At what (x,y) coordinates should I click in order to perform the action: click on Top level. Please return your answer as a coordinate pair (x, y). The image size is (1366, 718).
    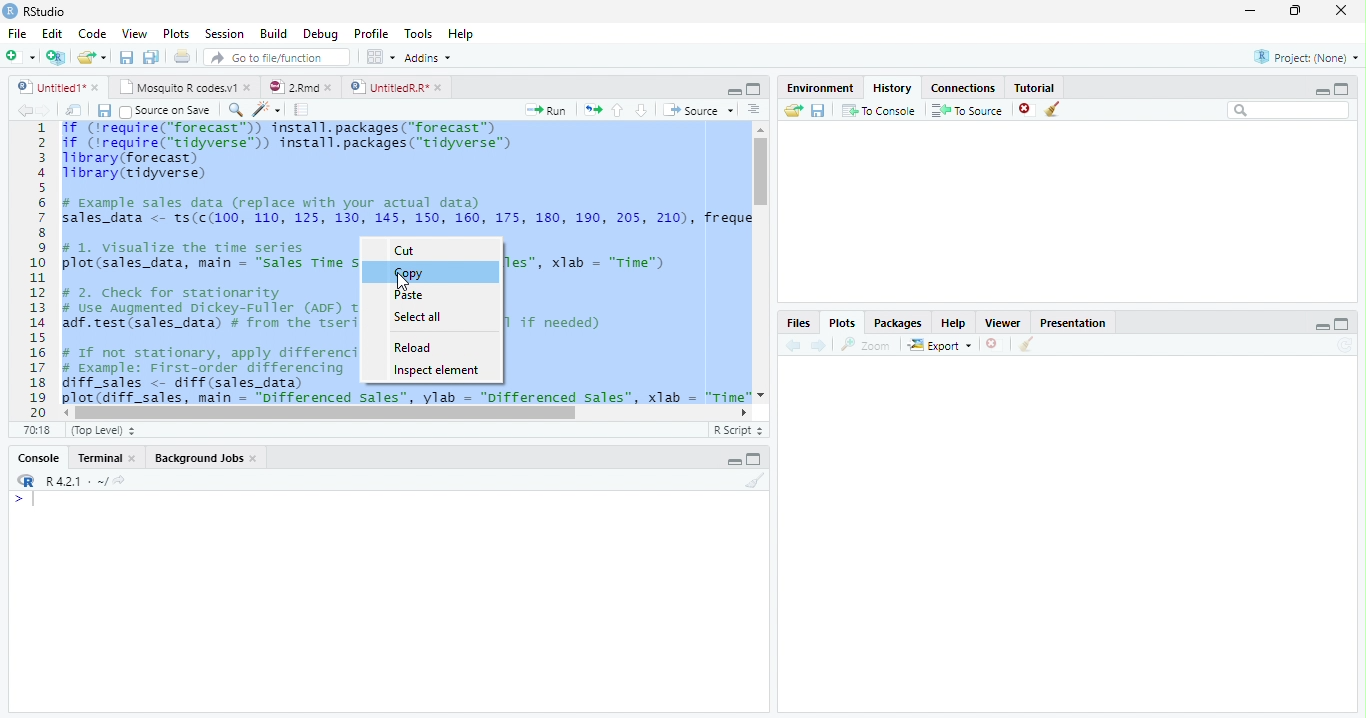
    Looking at the image, I should click on (102, 430).